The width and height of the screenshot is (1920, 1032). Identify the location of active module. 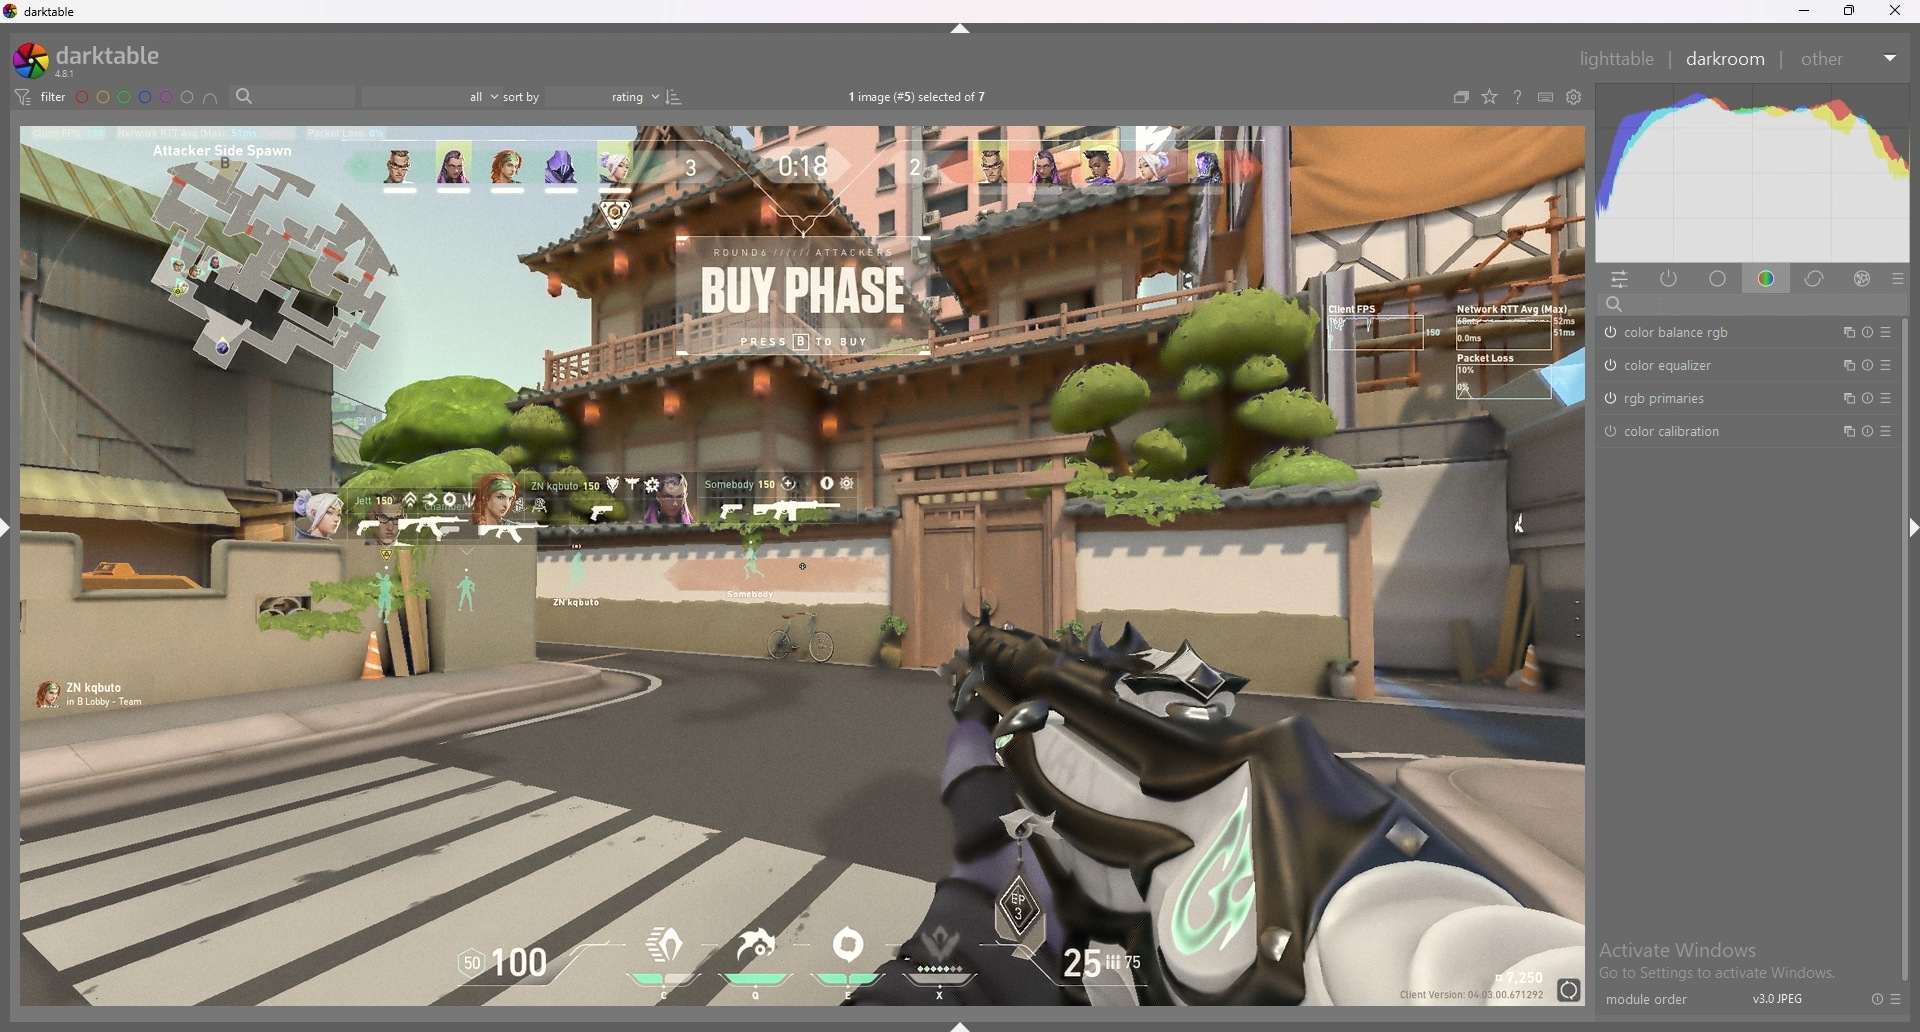
(1670, 278).